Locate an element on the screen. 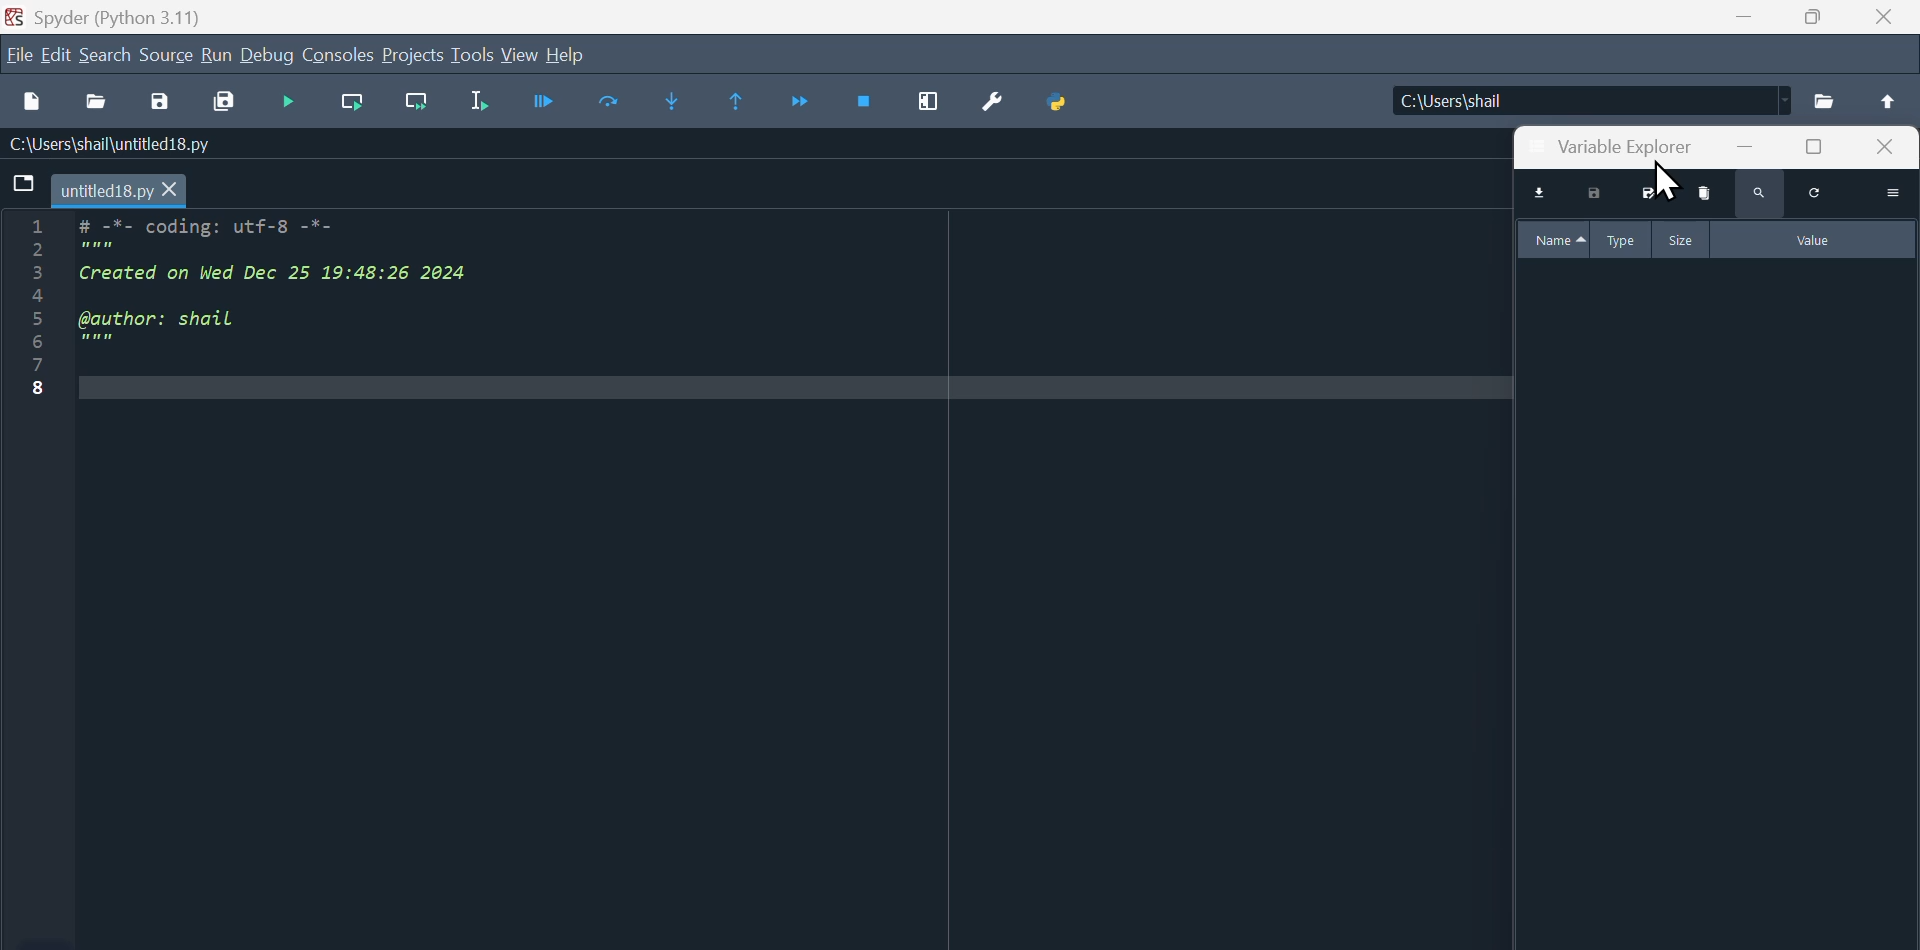 The width and height of the screenshot is (1920, 950). View is located at coordinates (518, 55).